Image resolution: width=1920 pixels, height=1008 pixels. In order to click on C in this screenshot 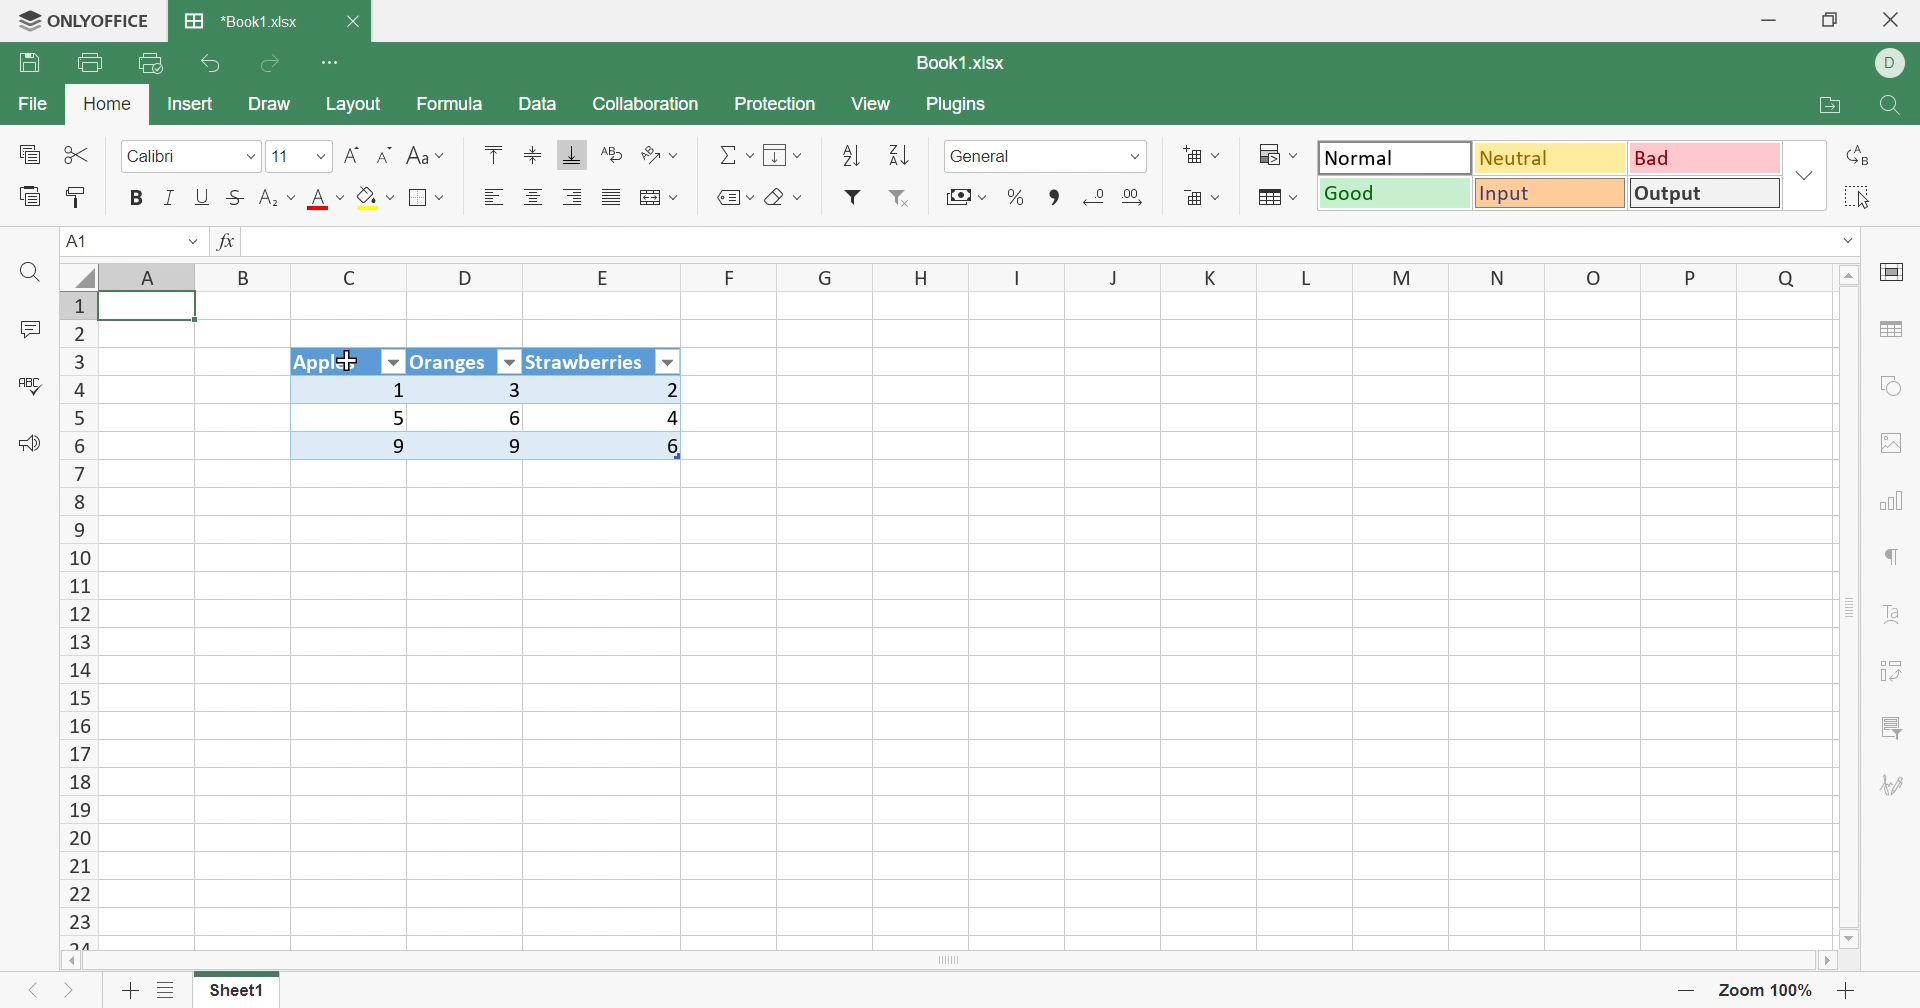, I will do `click(353, 279)`.